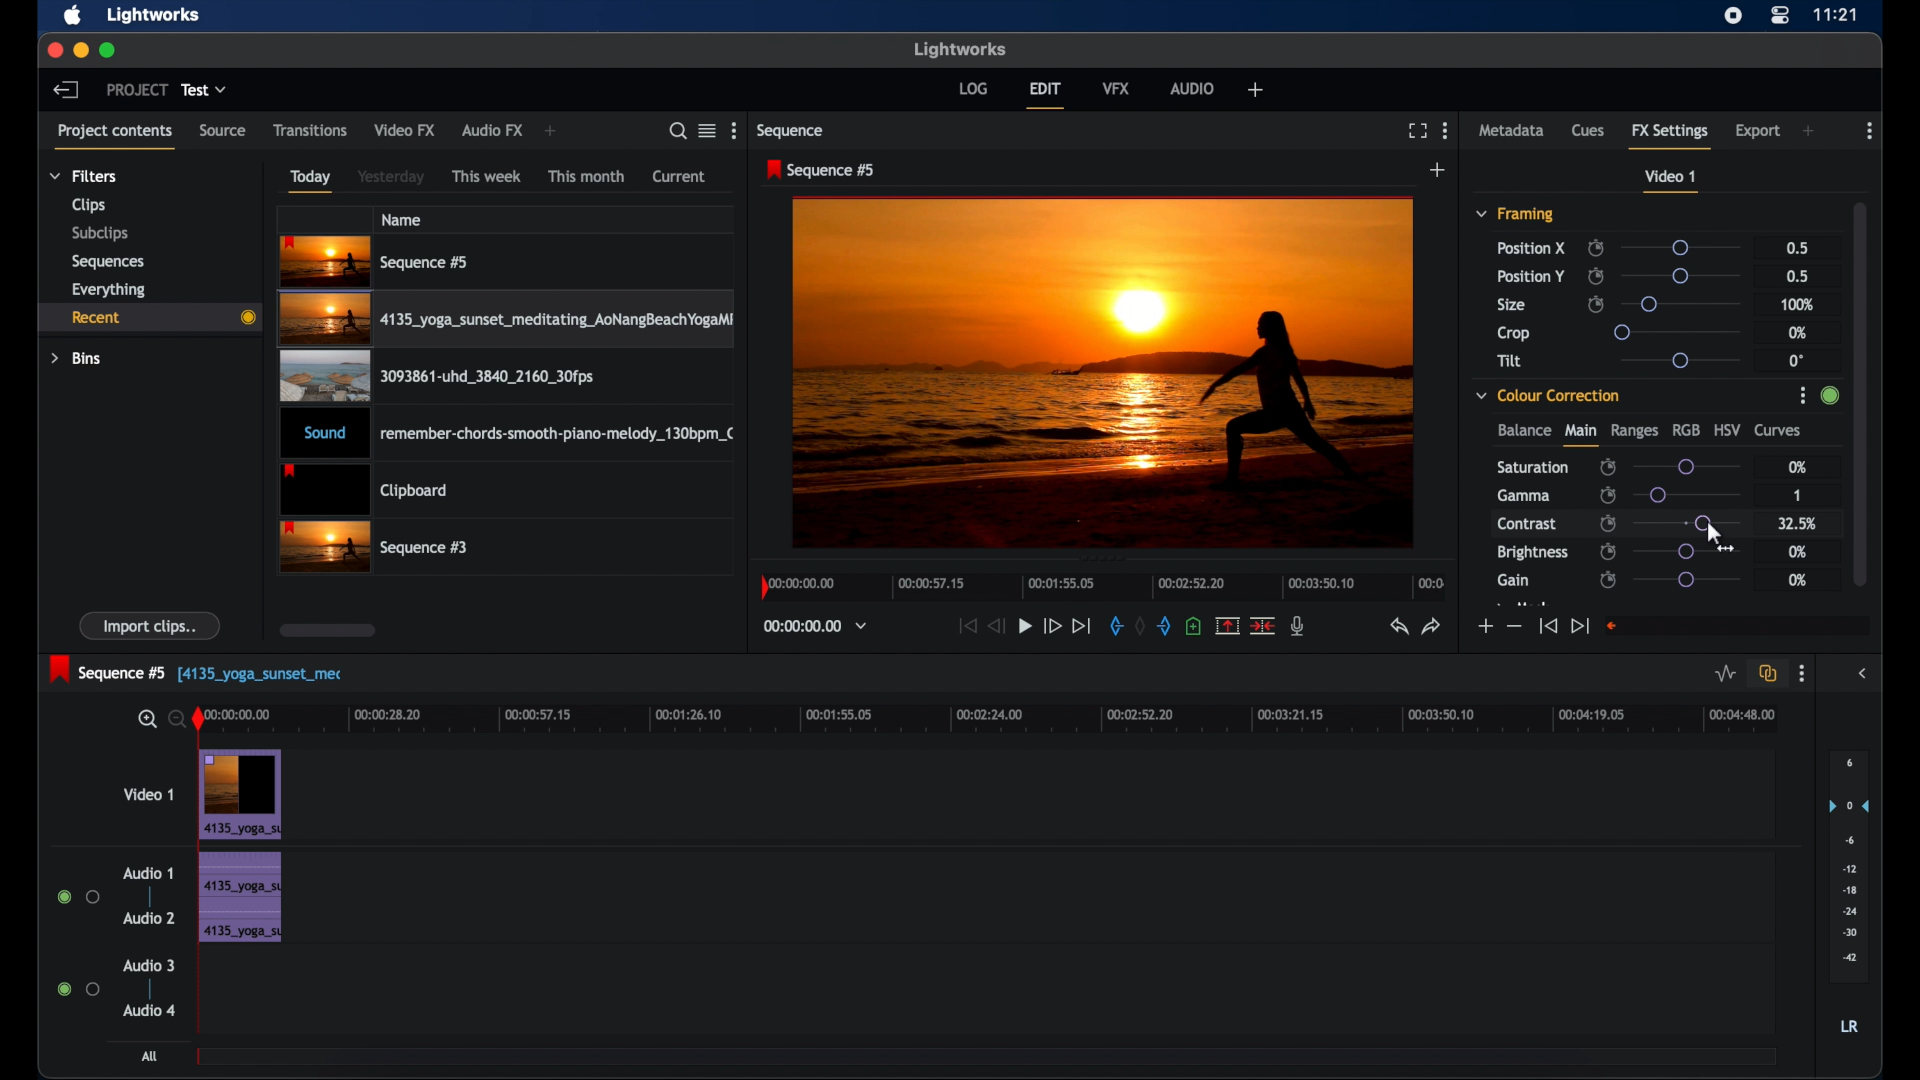 This screenshot has width=1920, height=1080. Describe the element at coordinates (109, 50) in the screenshot. I see `maximize` at that location.